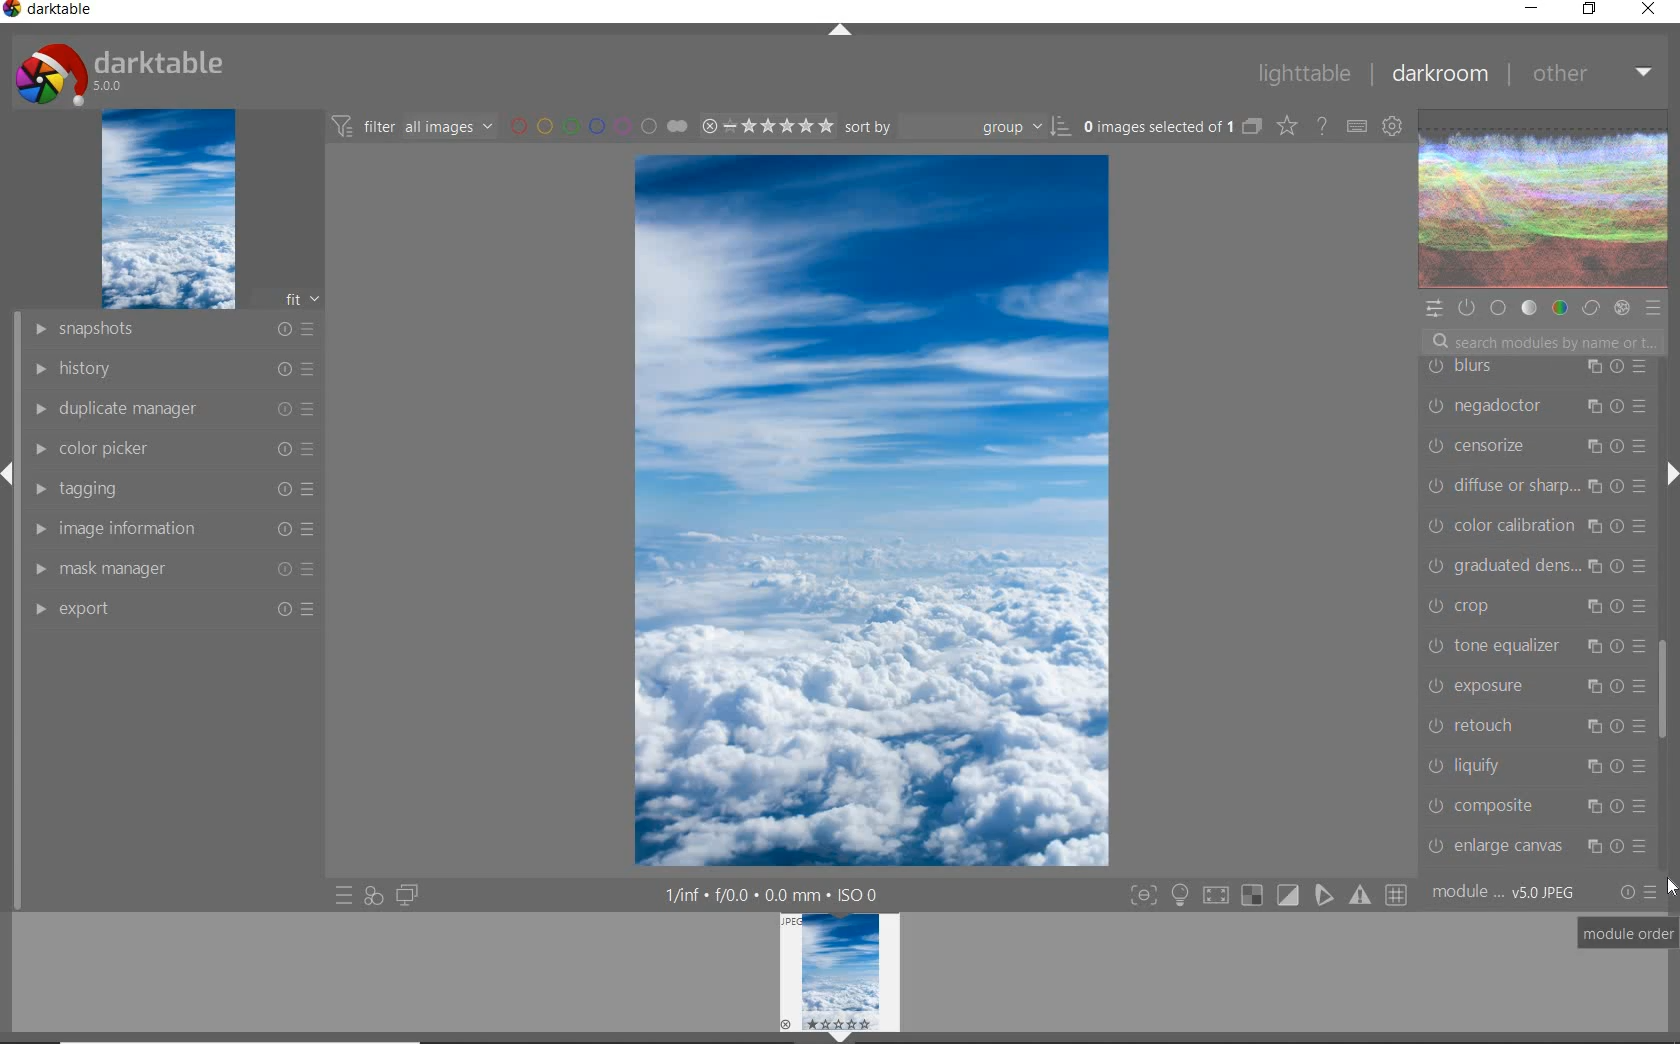 The width and height of the screenshot is (1680, 1044). Describe the element at coordinates (1253, 125) in the screenshot. I see `COLLAPSE GROUPED IMAGES` at that location.